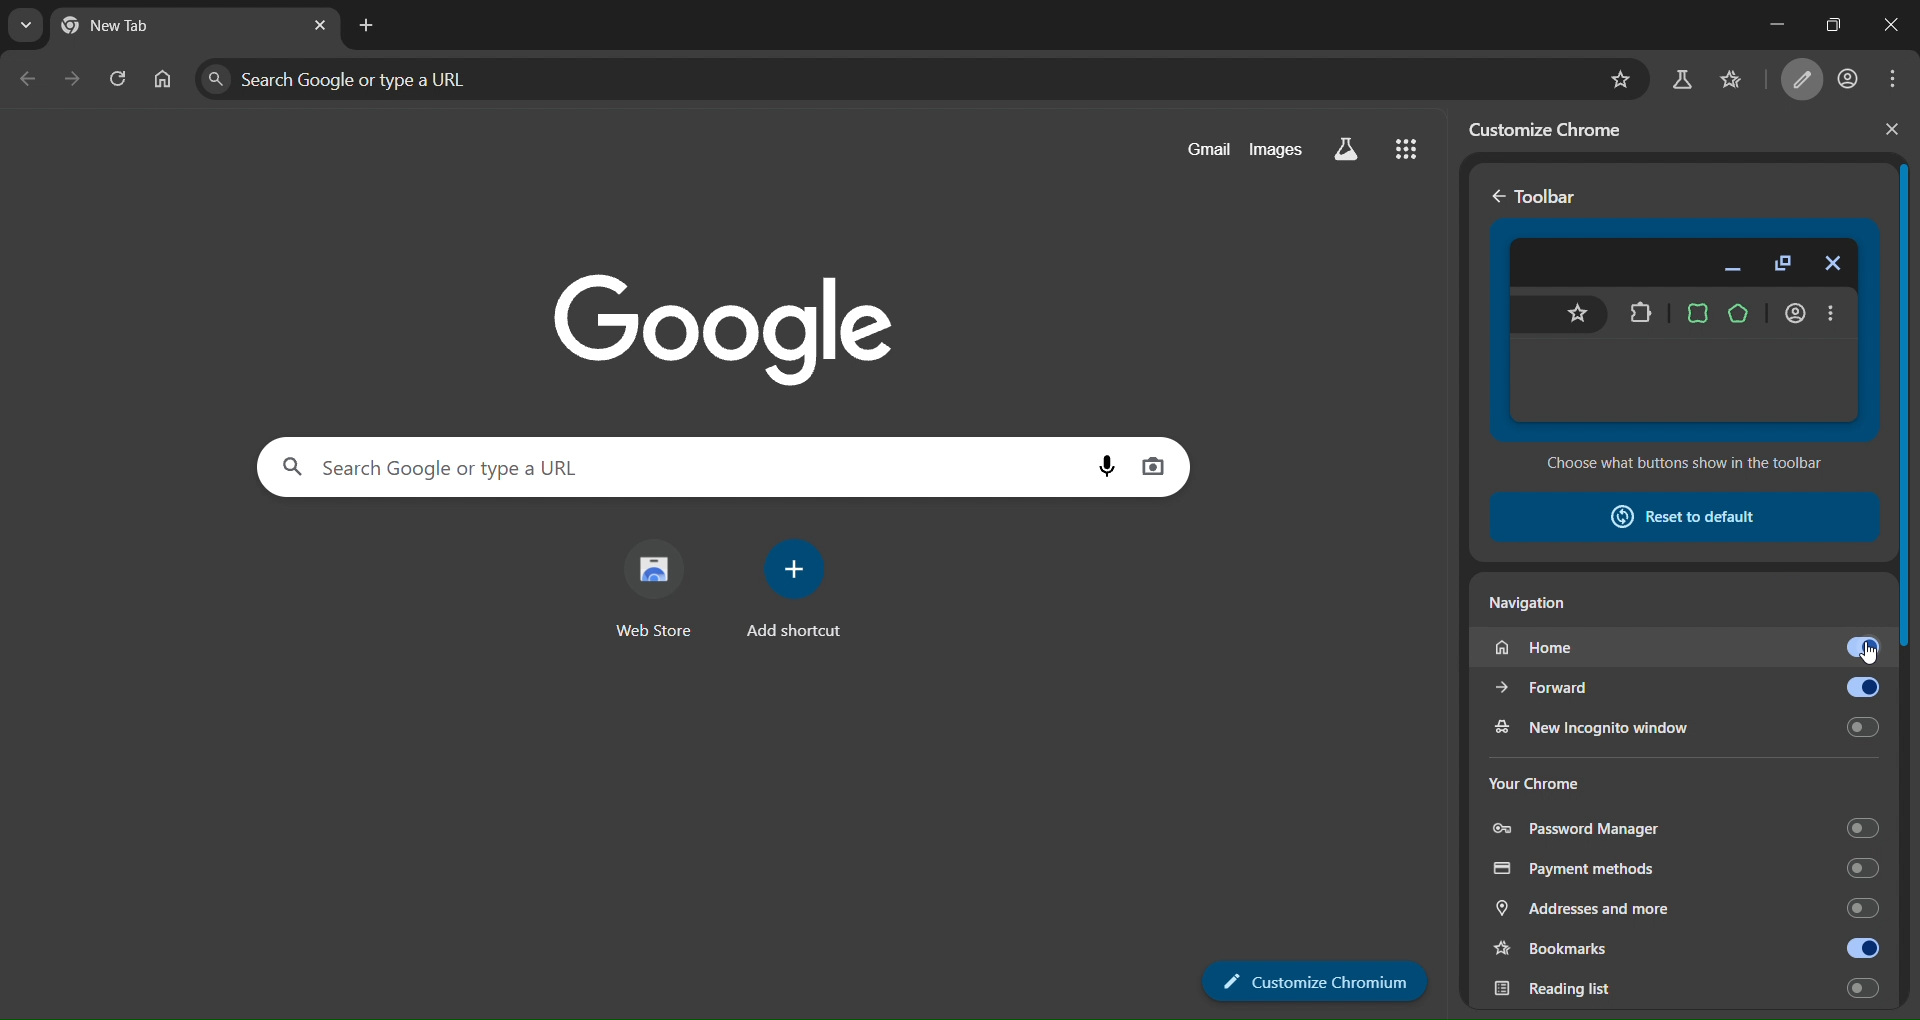 The width and height of the screenshot is (1920, 1020). I want to click on images, so click(1280, 149).